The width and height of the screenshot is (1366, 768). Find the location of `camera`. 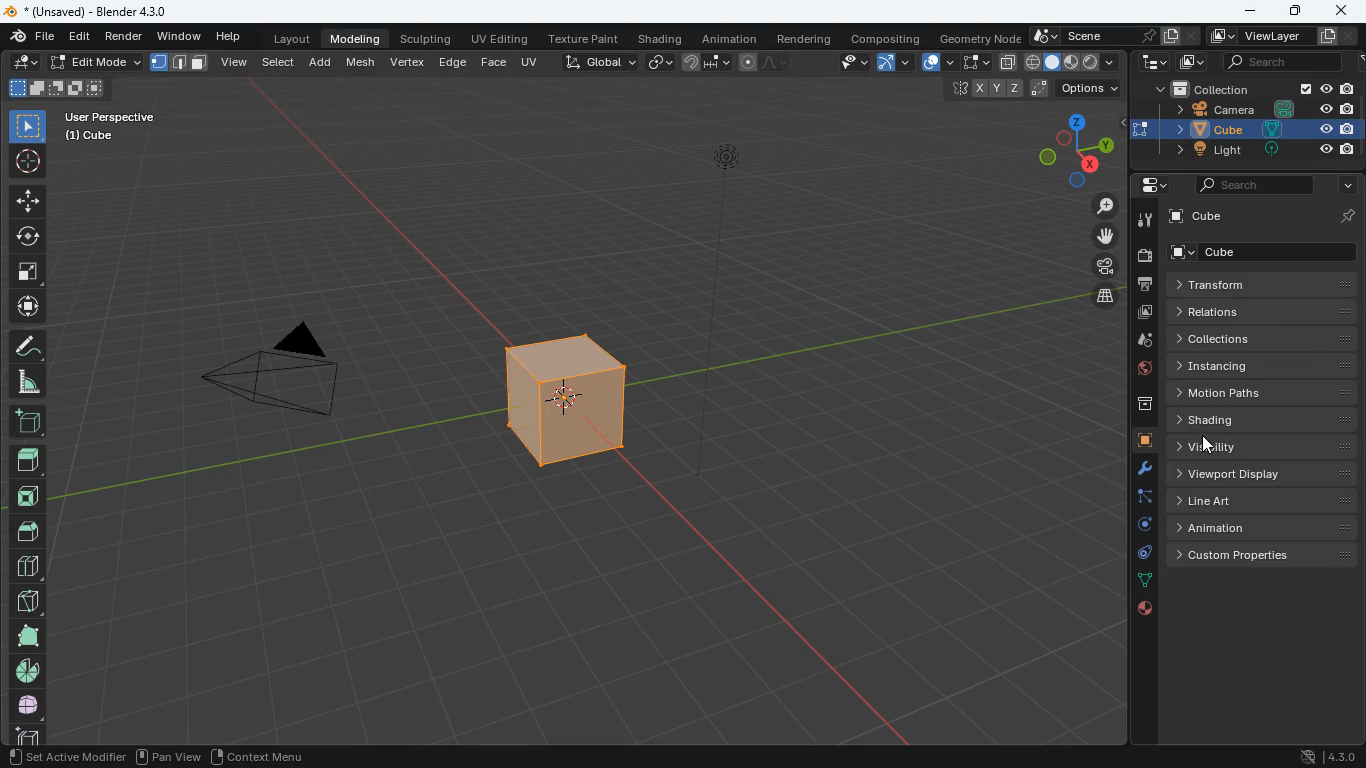

camera is located at coordinates (1262, 109).